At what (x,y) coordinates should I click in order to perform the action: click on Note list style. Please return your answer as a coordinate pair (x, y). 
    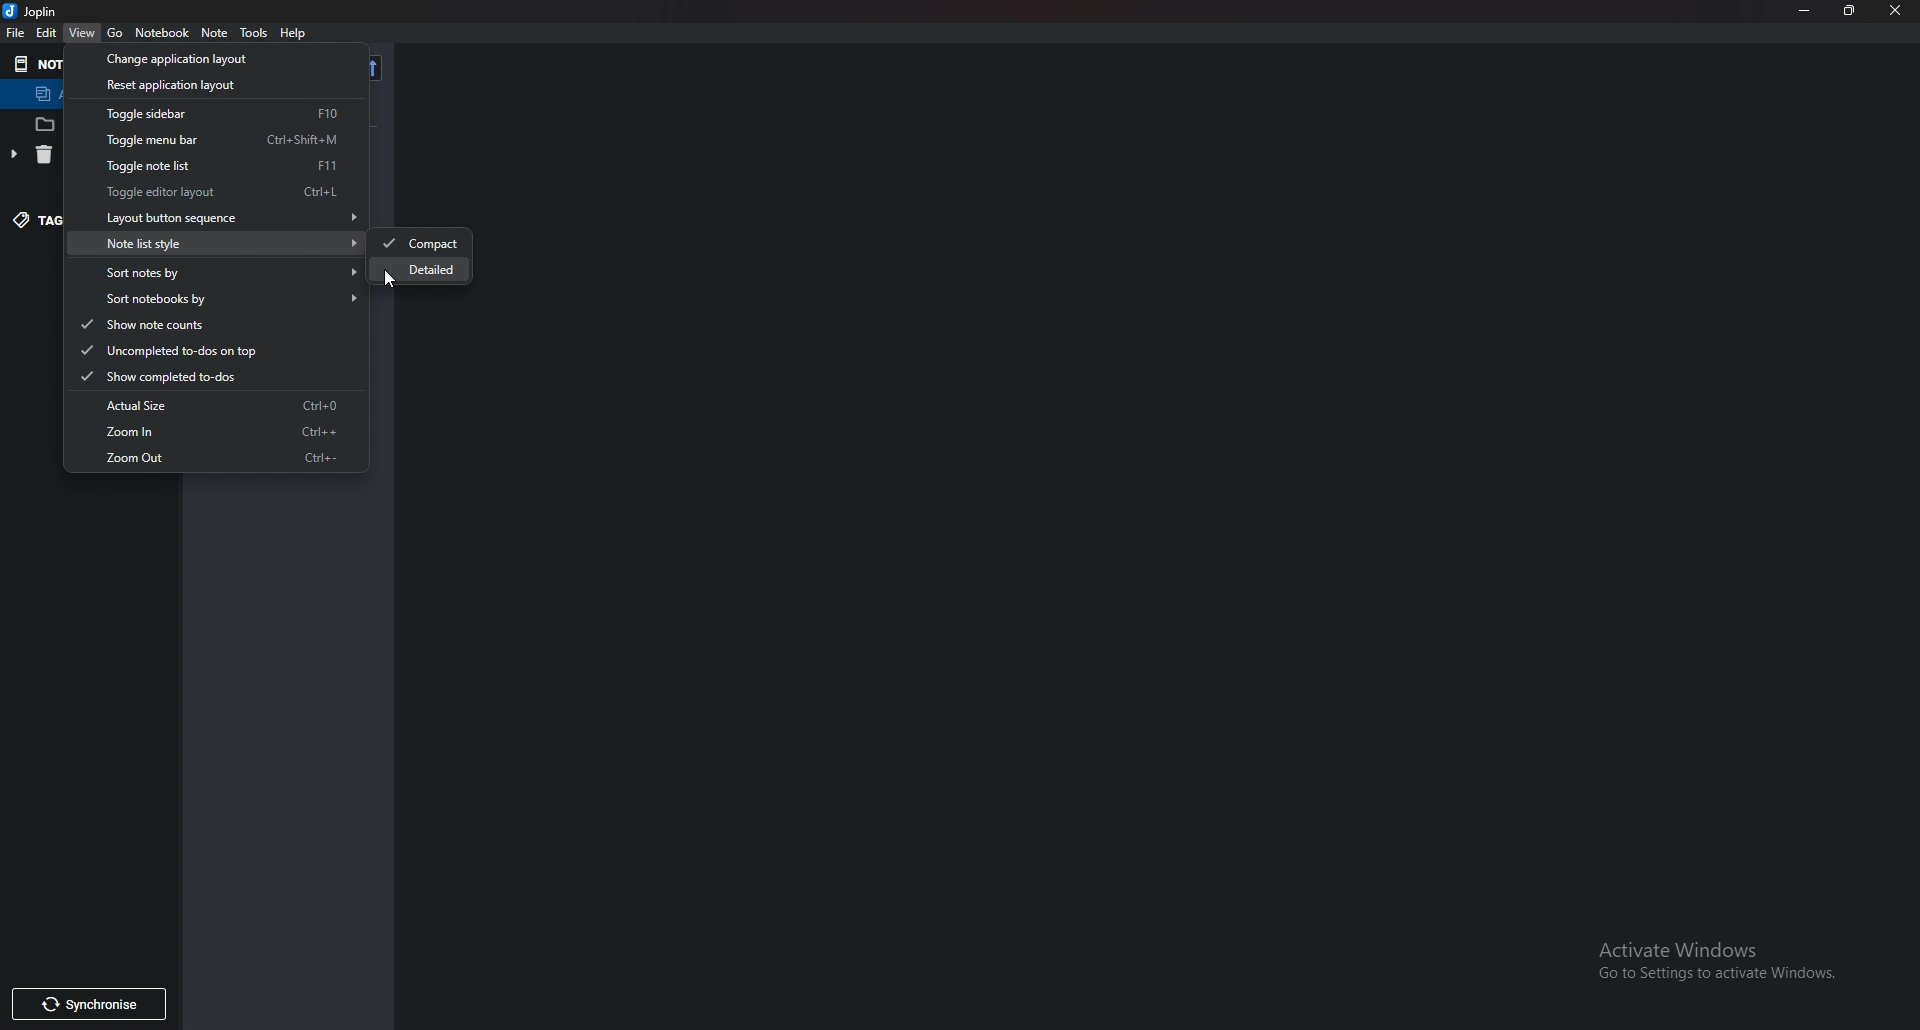
    Looking at the image, I should click on (220, 243).